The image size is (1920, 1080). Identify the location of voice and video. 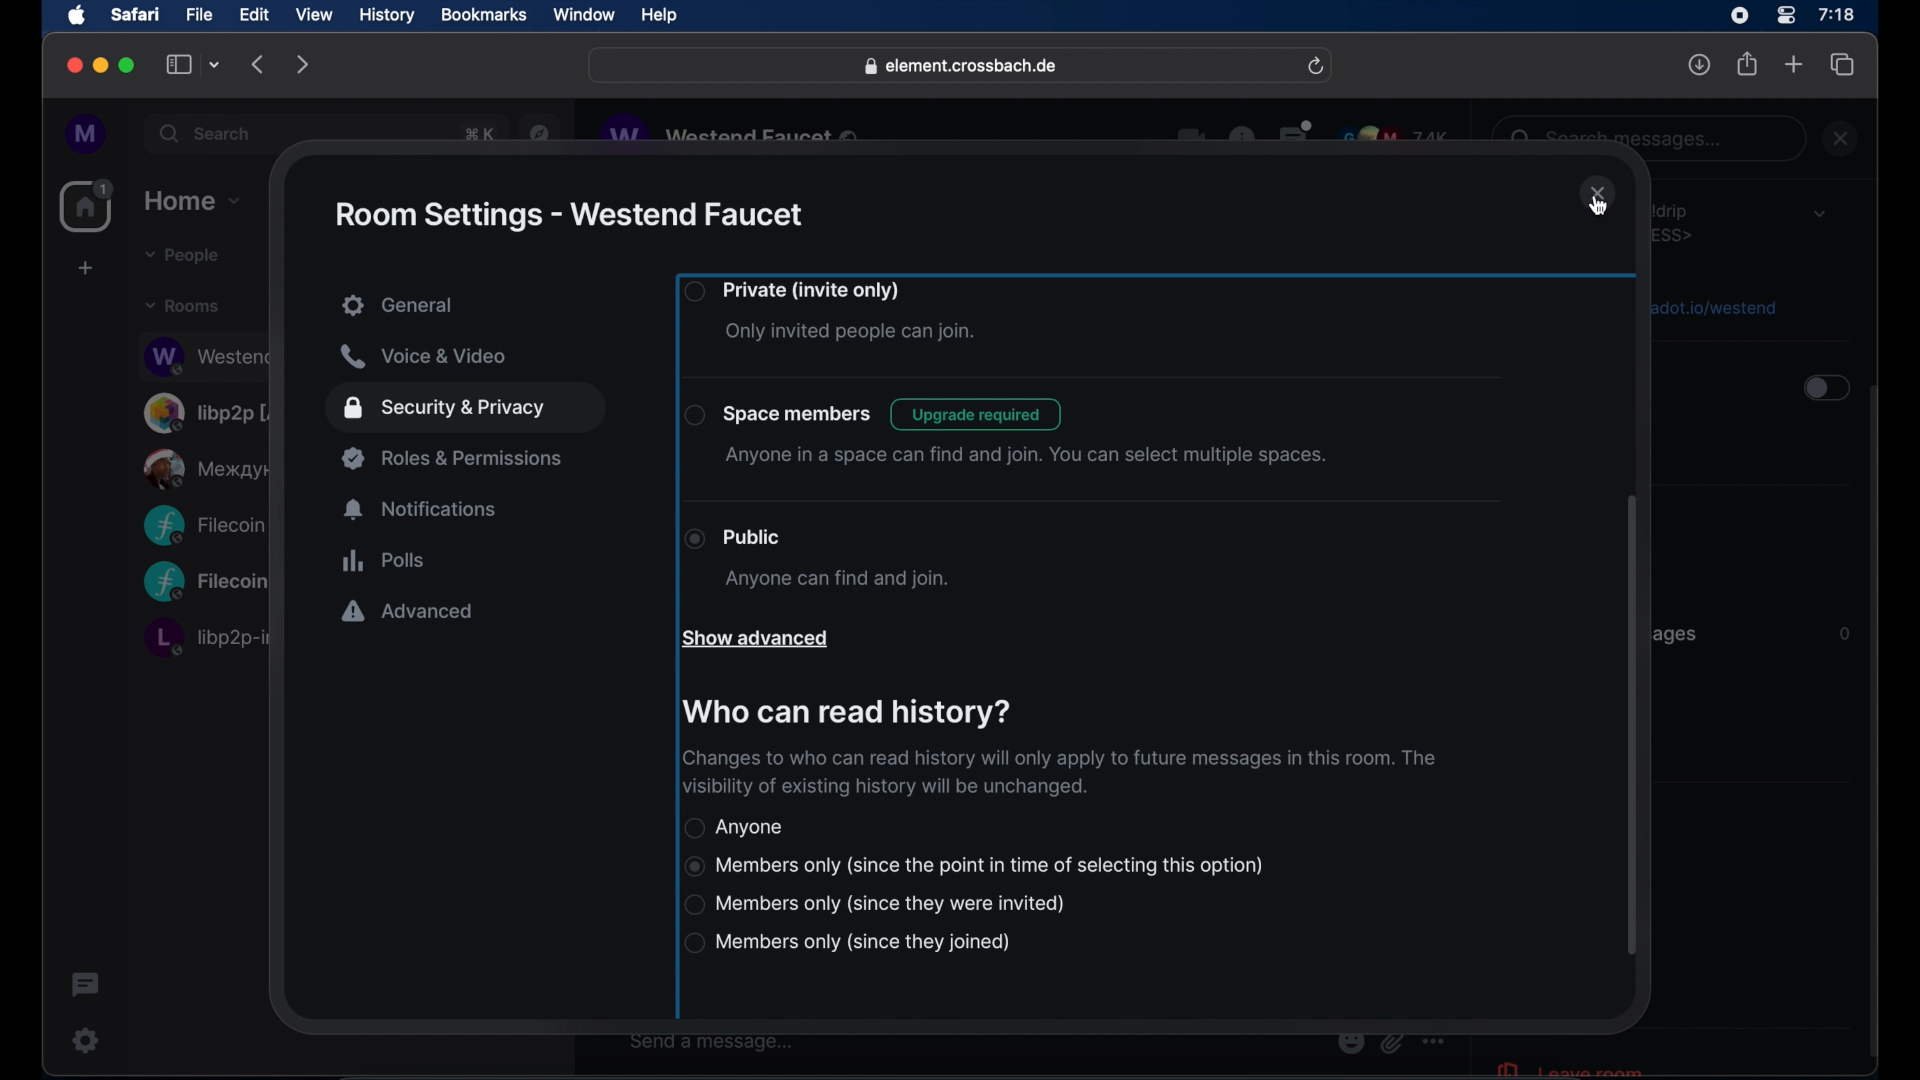
(423, 357).